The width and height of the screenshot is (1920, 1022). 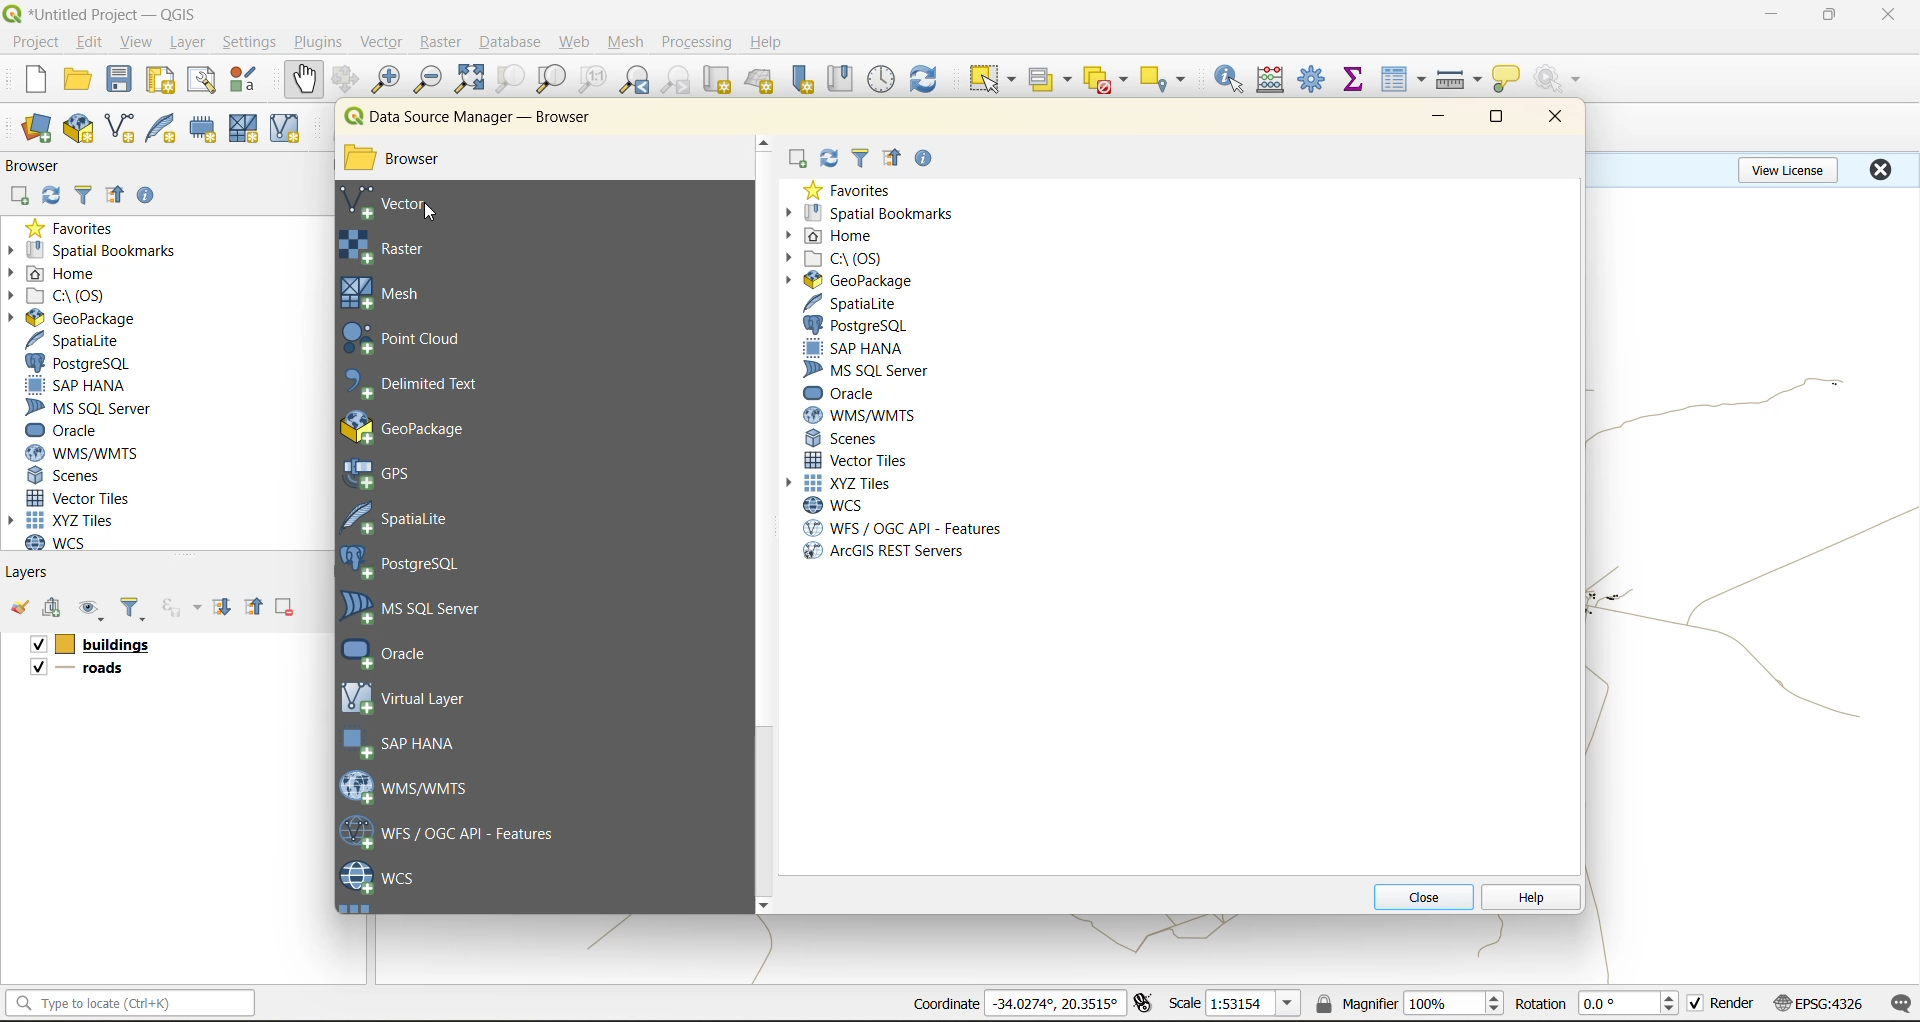 What do you see at coordinates (29, 571) in the screenshot?
I see `layers` at bounding box center [29, 571].